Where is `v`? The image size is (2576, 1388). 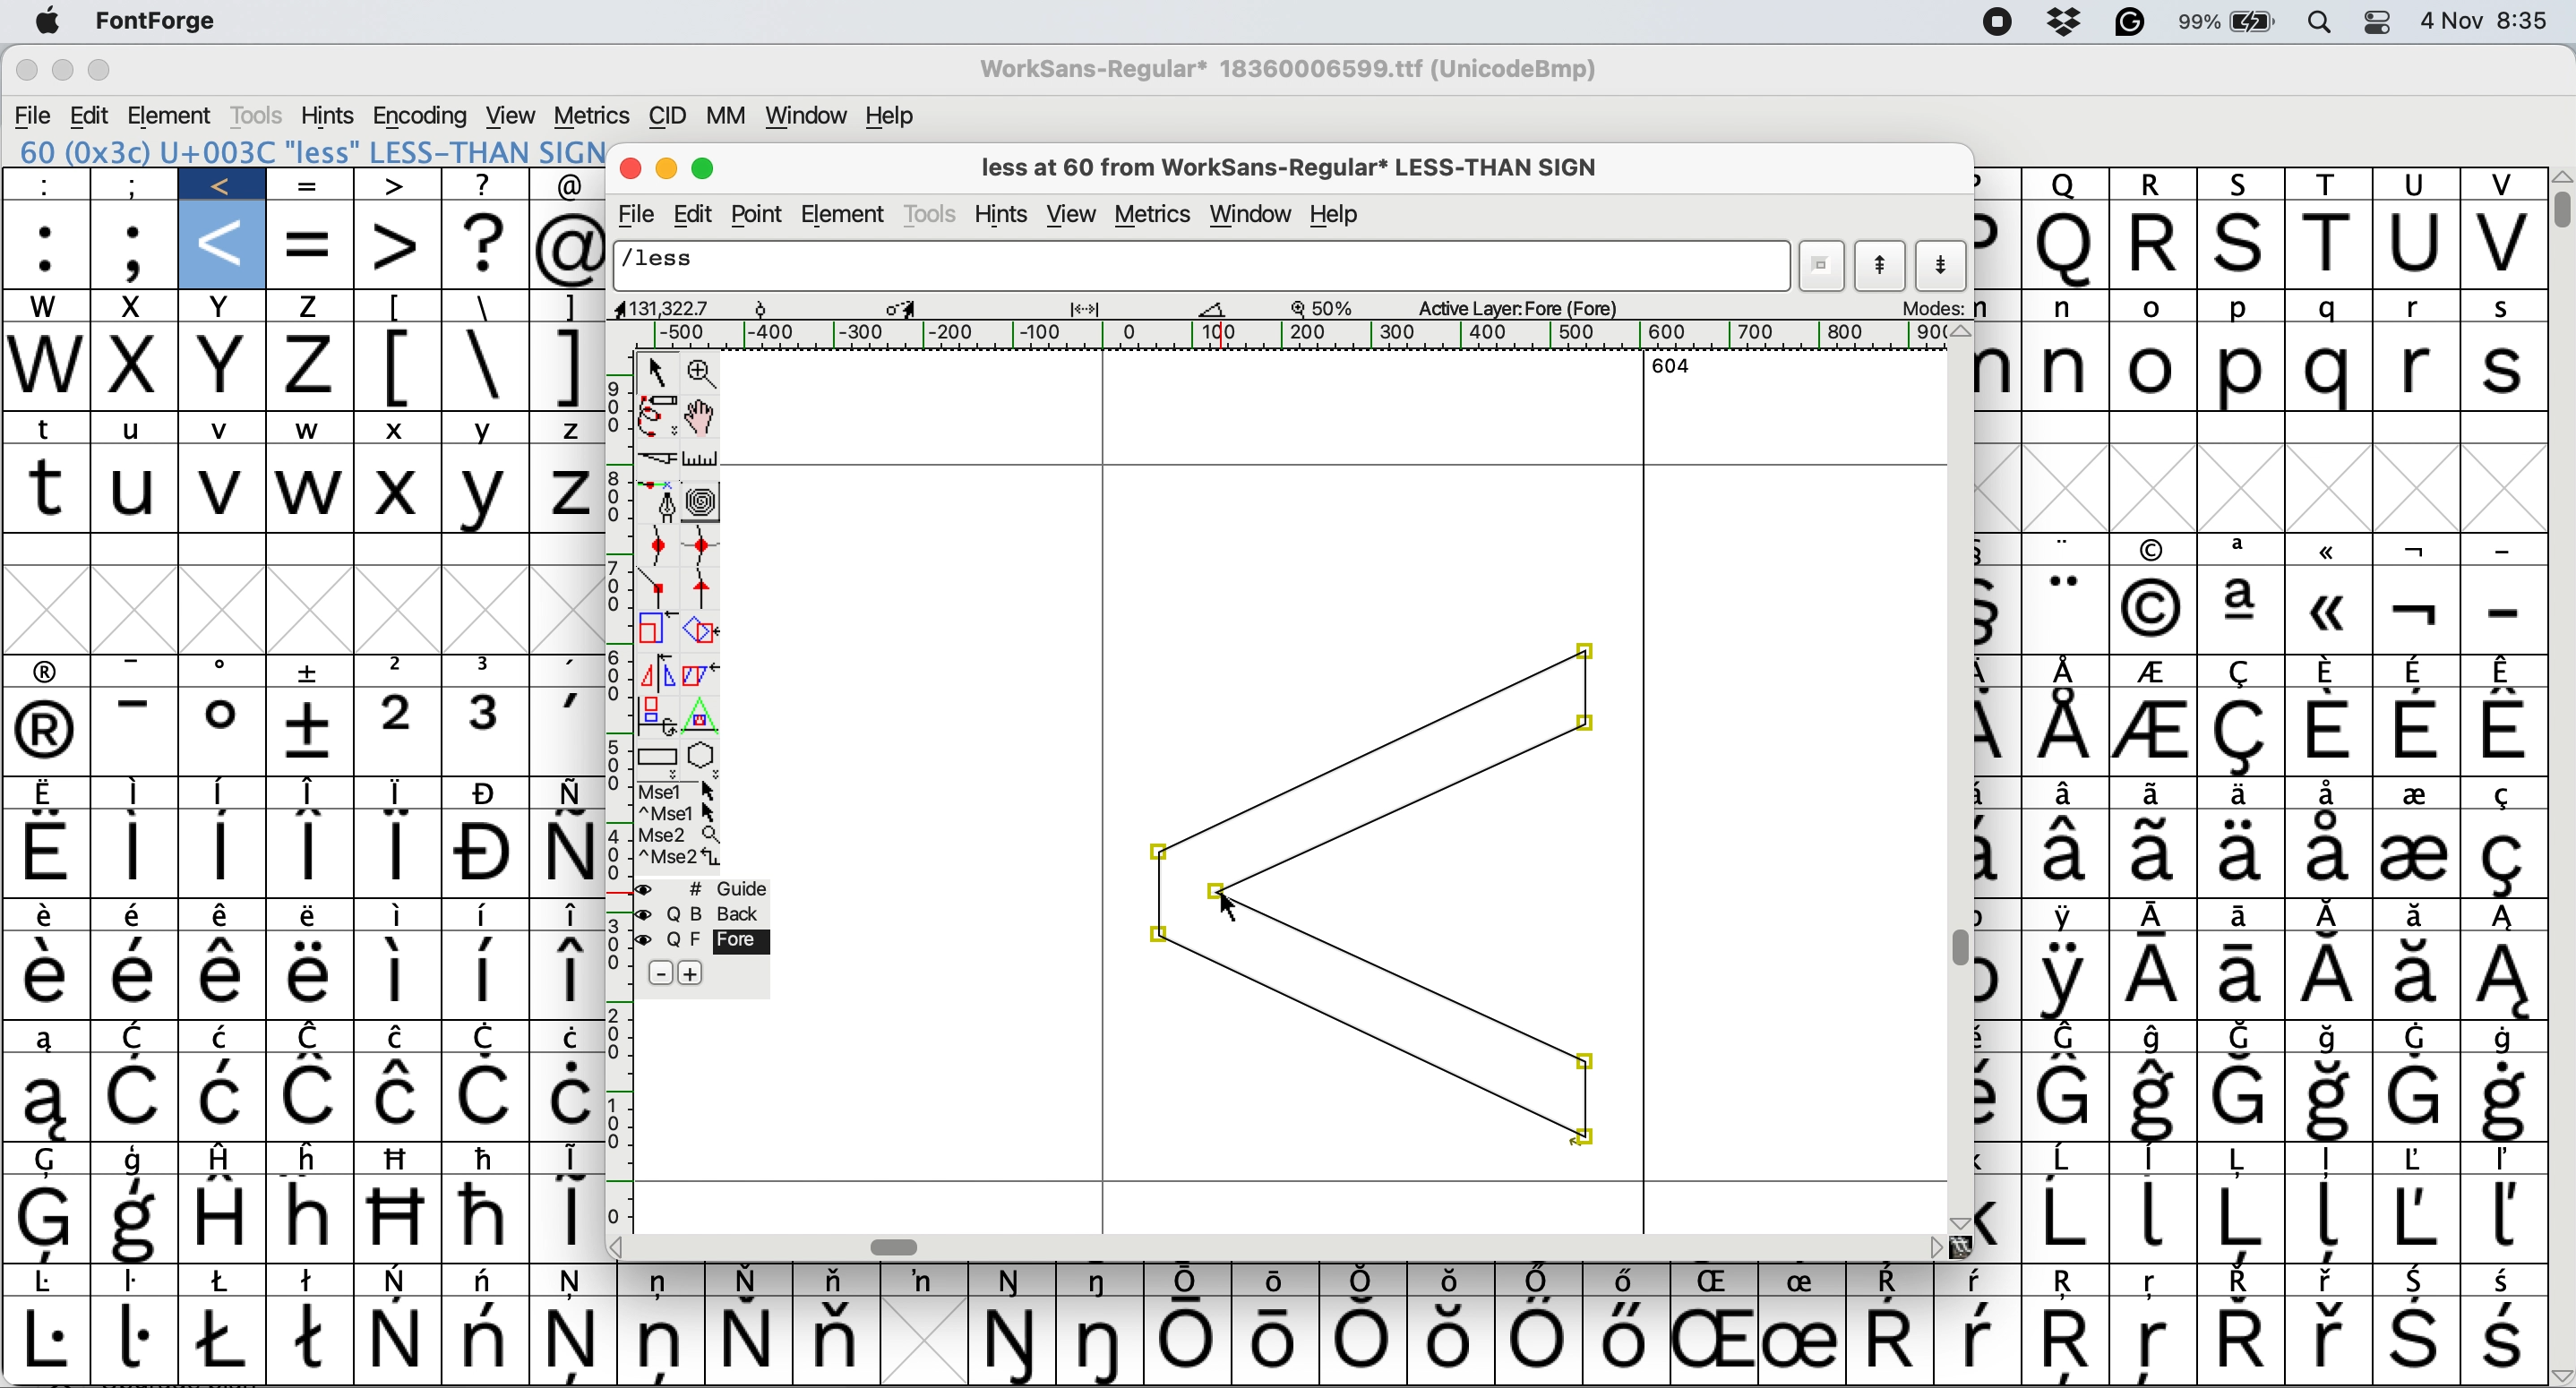 v is located at coordinates (2499, 244).